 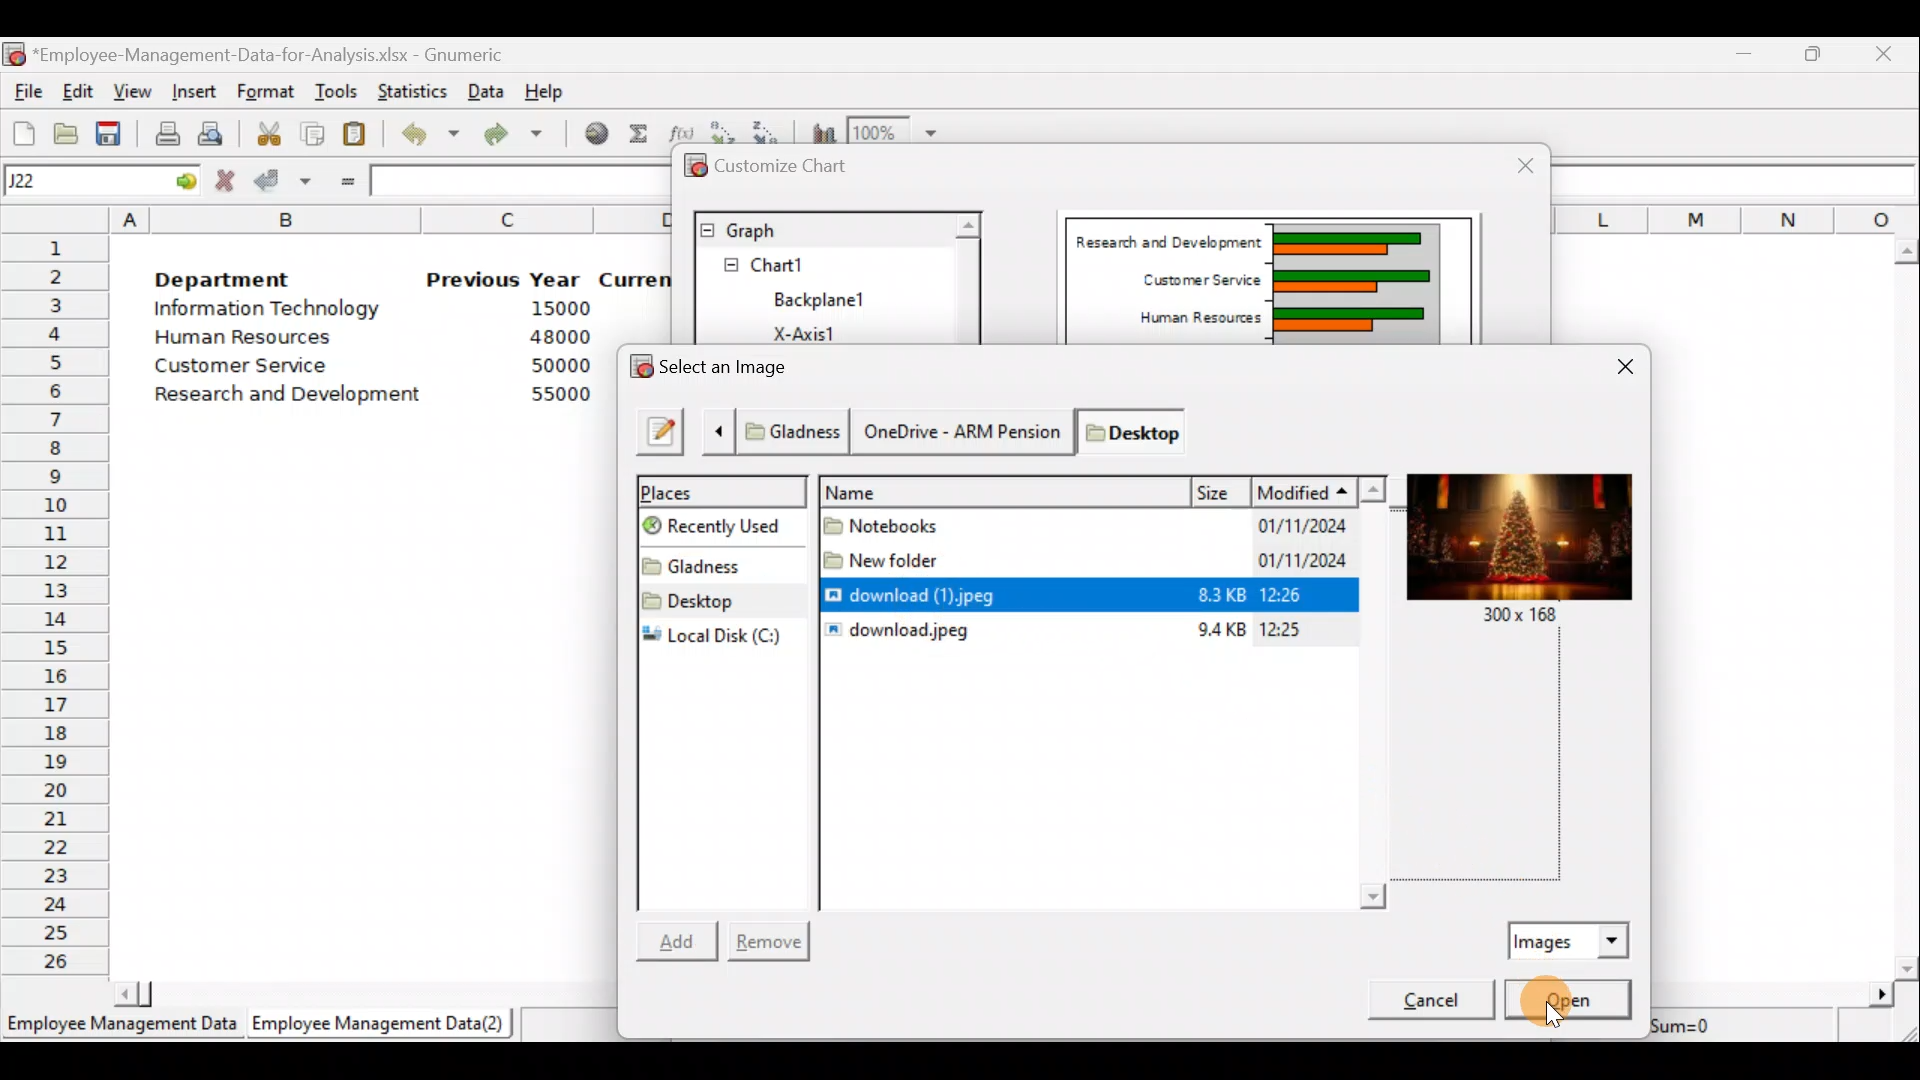 I want to click on Chart Preview, so click(x=1352, y=282).